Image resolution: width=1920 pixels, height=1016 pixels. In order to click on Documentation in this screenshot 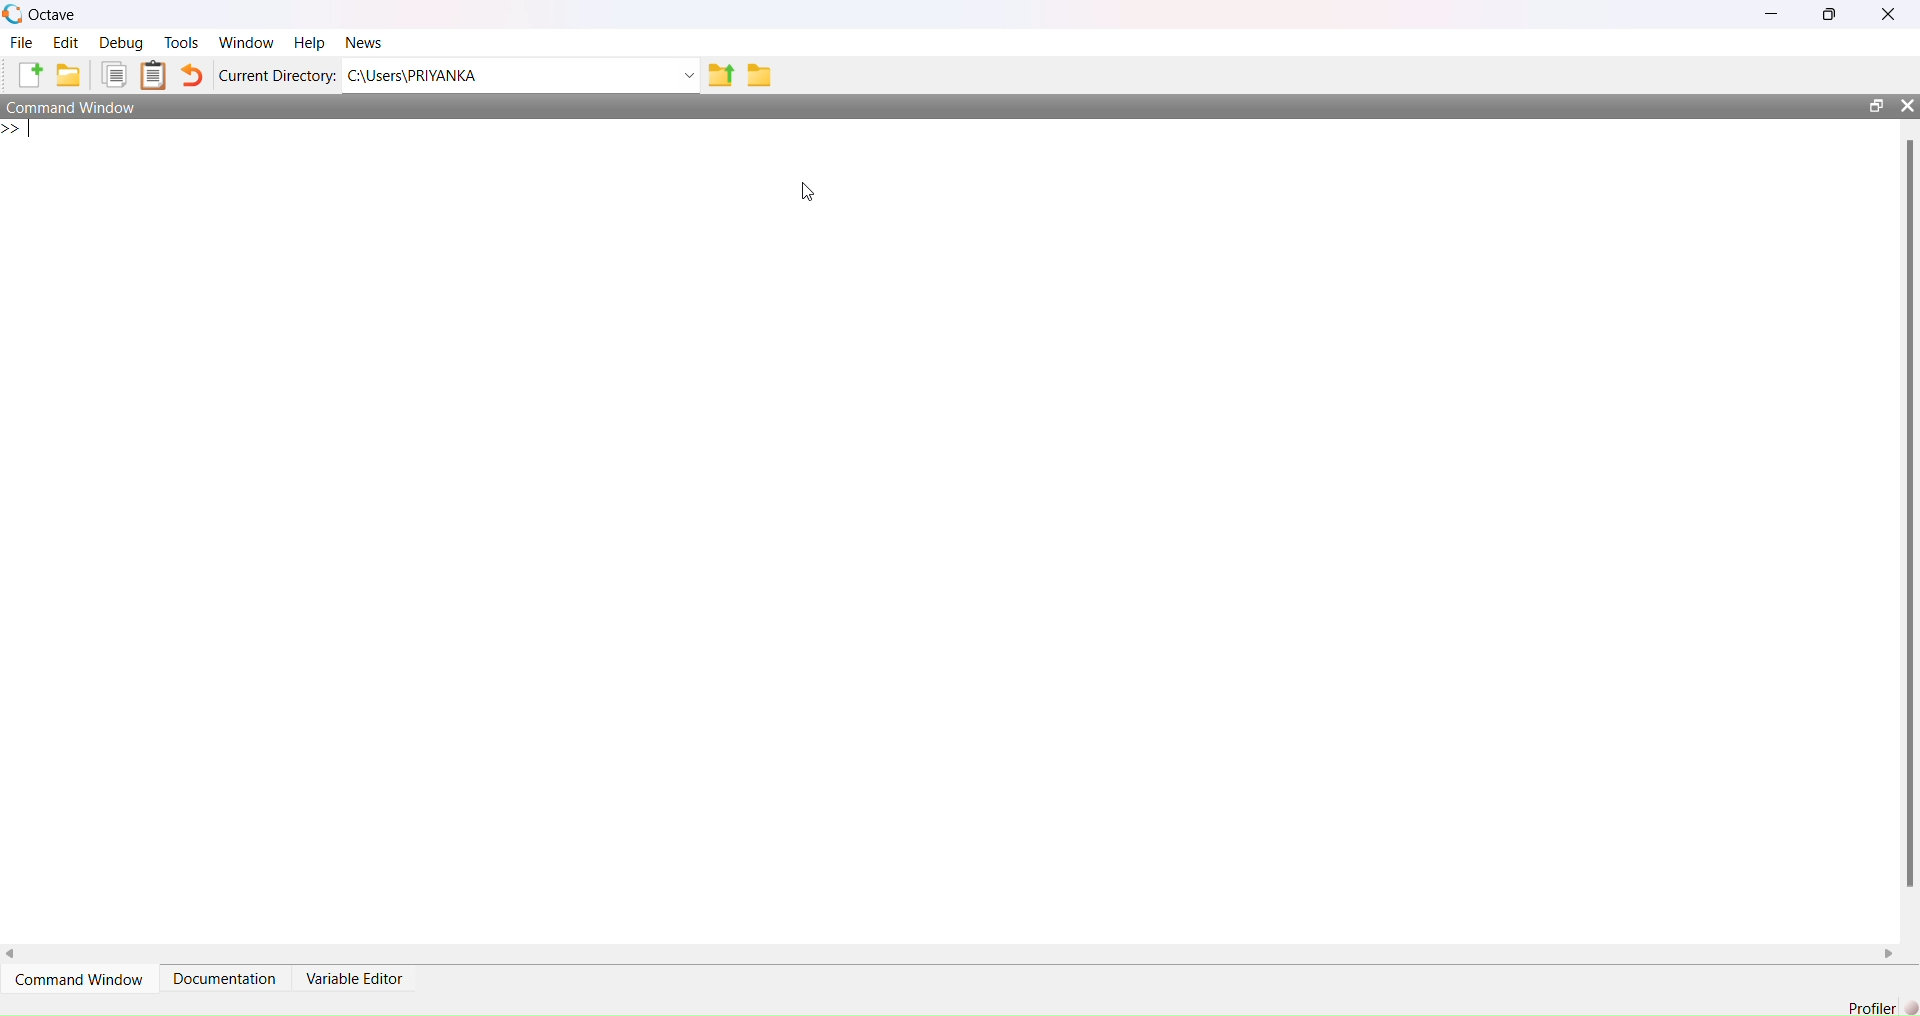, I will do `click(226, 977)`.